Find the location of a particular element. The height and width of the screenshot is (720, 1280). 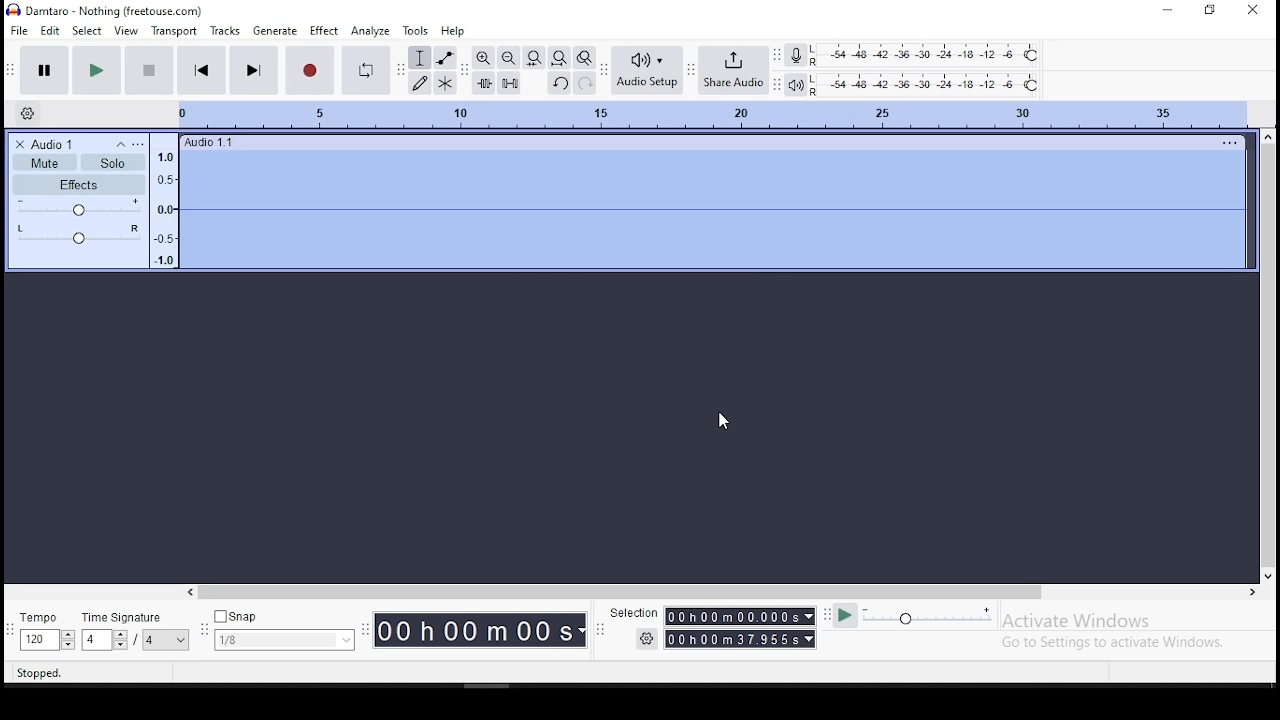

generate is located at coordinates (273, 31).